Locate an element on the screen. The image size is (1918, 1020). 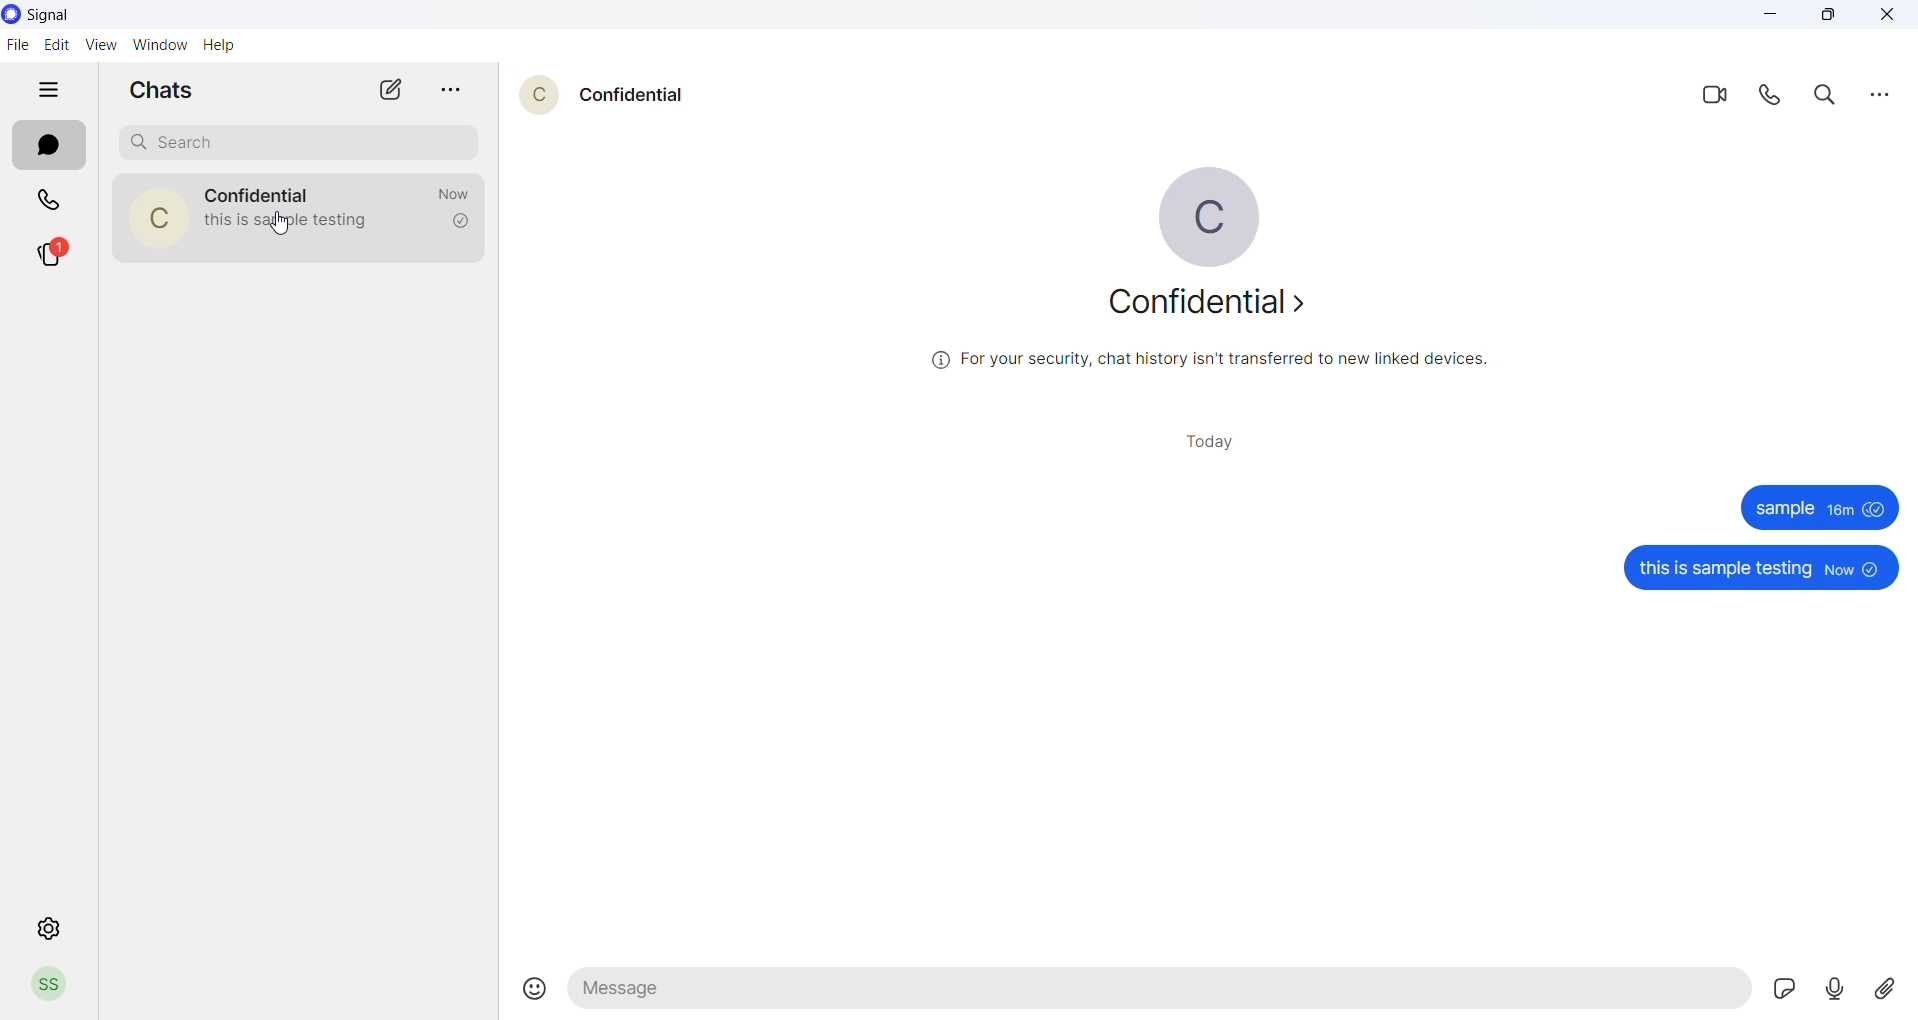
now is located at coordinates (456, 193).